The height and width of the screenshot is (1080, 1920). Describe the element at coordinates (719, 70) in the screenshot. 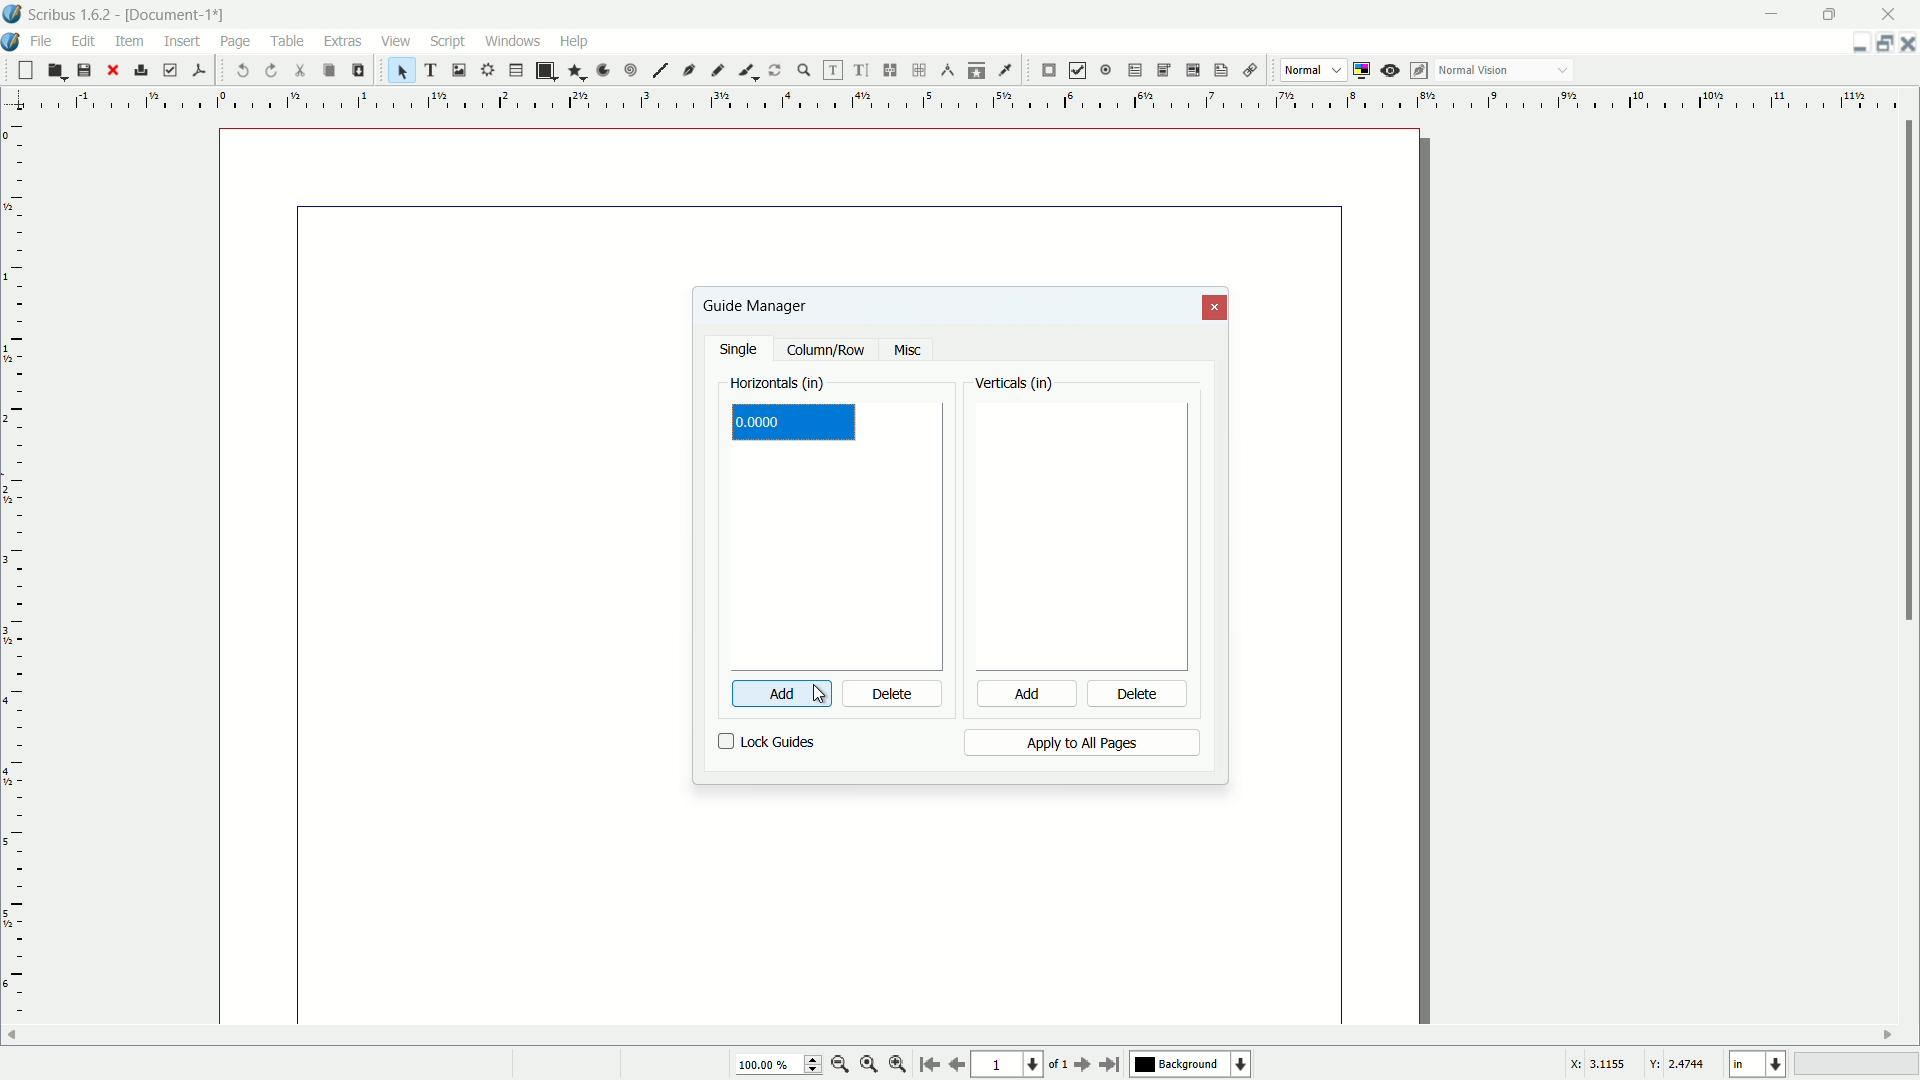

I see `freehand line` at that location.